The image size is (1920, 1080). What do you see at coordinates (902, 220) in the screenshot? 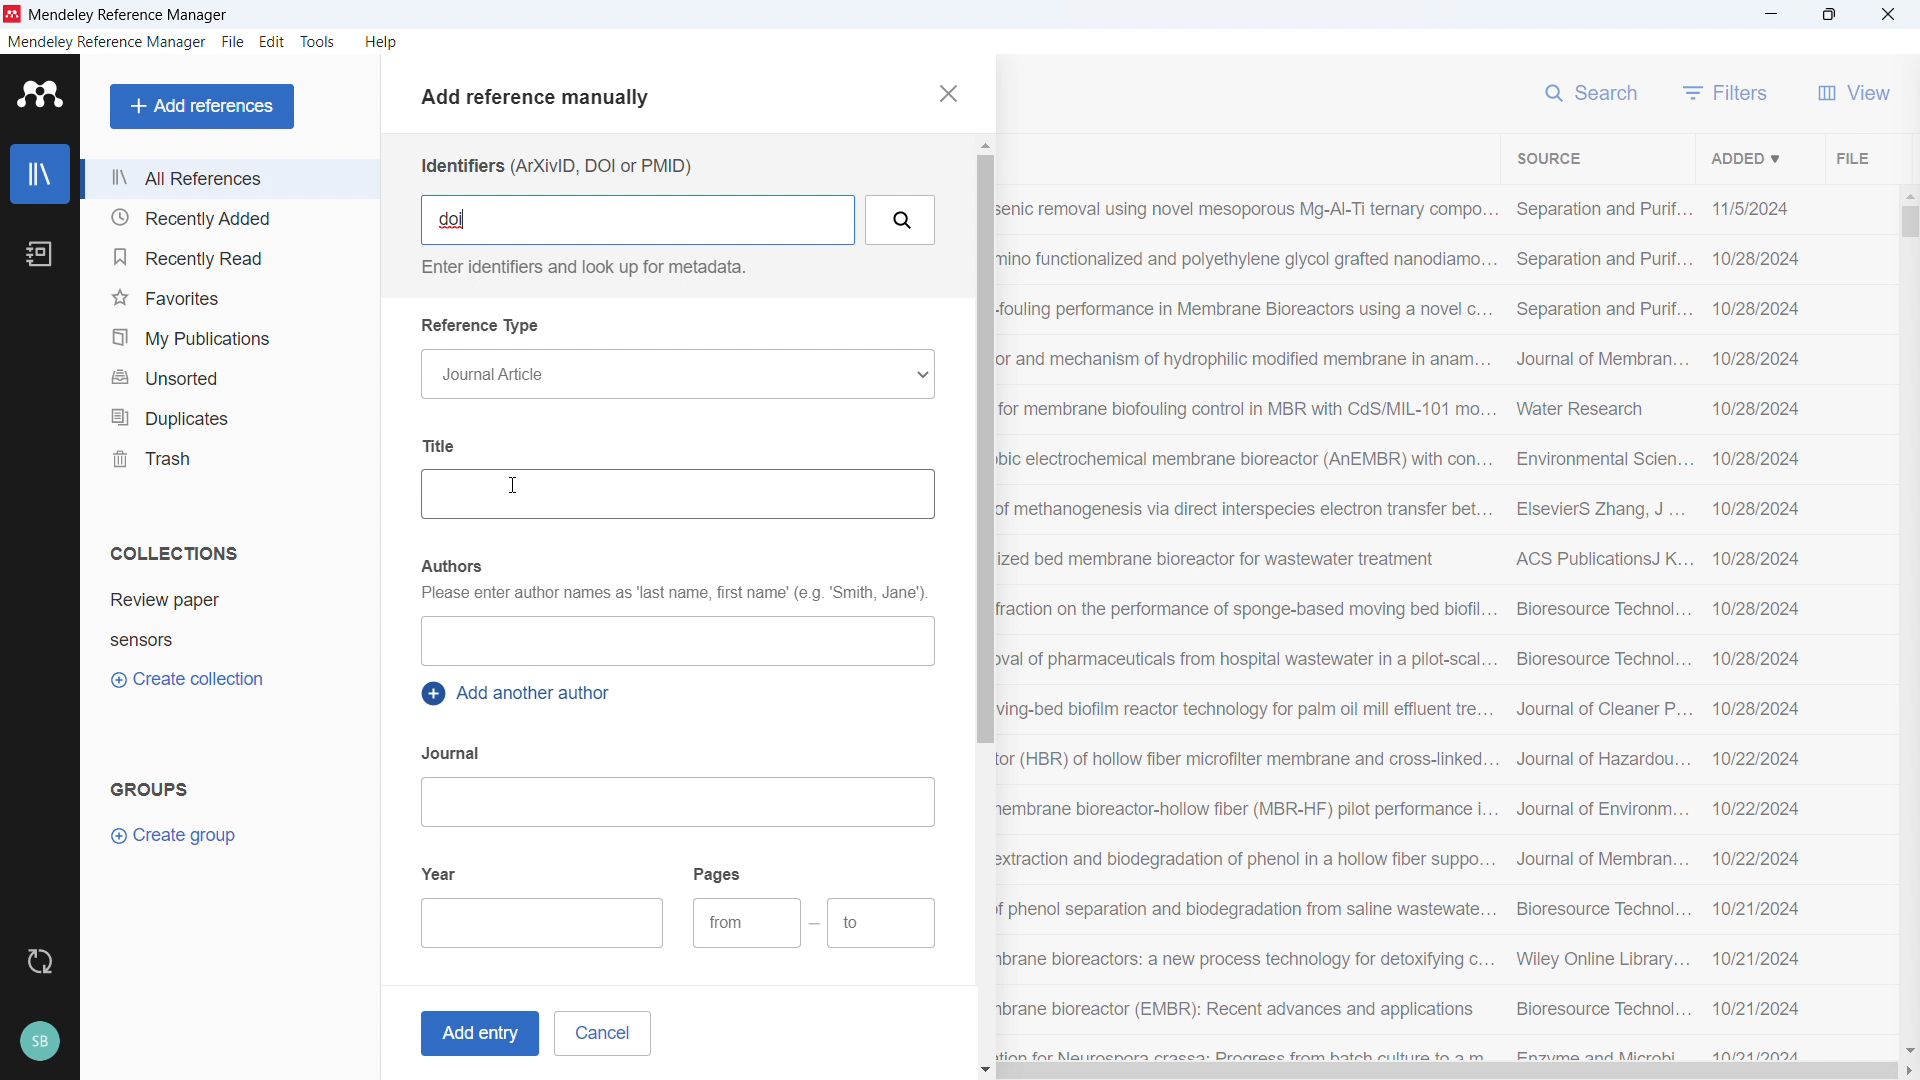
I see `Search by Identifiers ` at bounding box center [902, 220].